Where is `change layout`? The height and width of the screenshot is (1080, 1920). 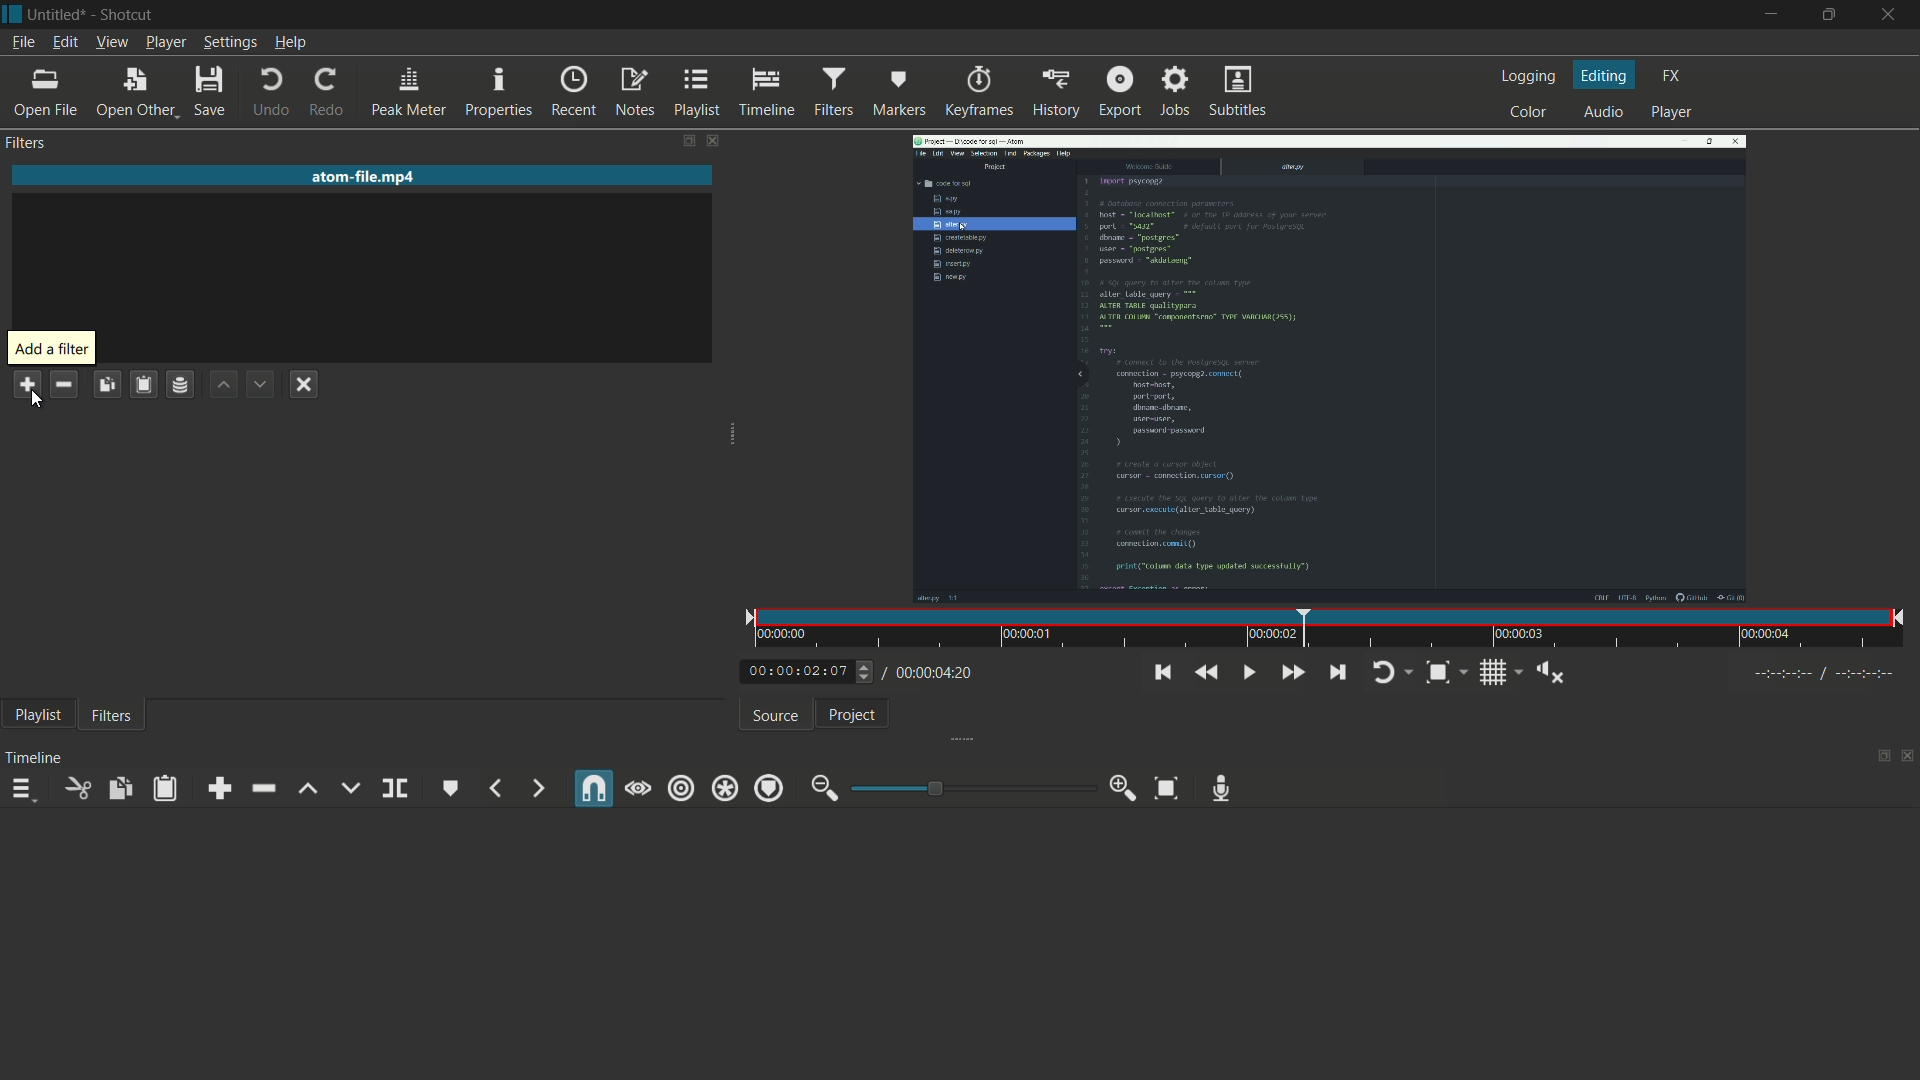
change layout is located at coordinates (1877, 757).